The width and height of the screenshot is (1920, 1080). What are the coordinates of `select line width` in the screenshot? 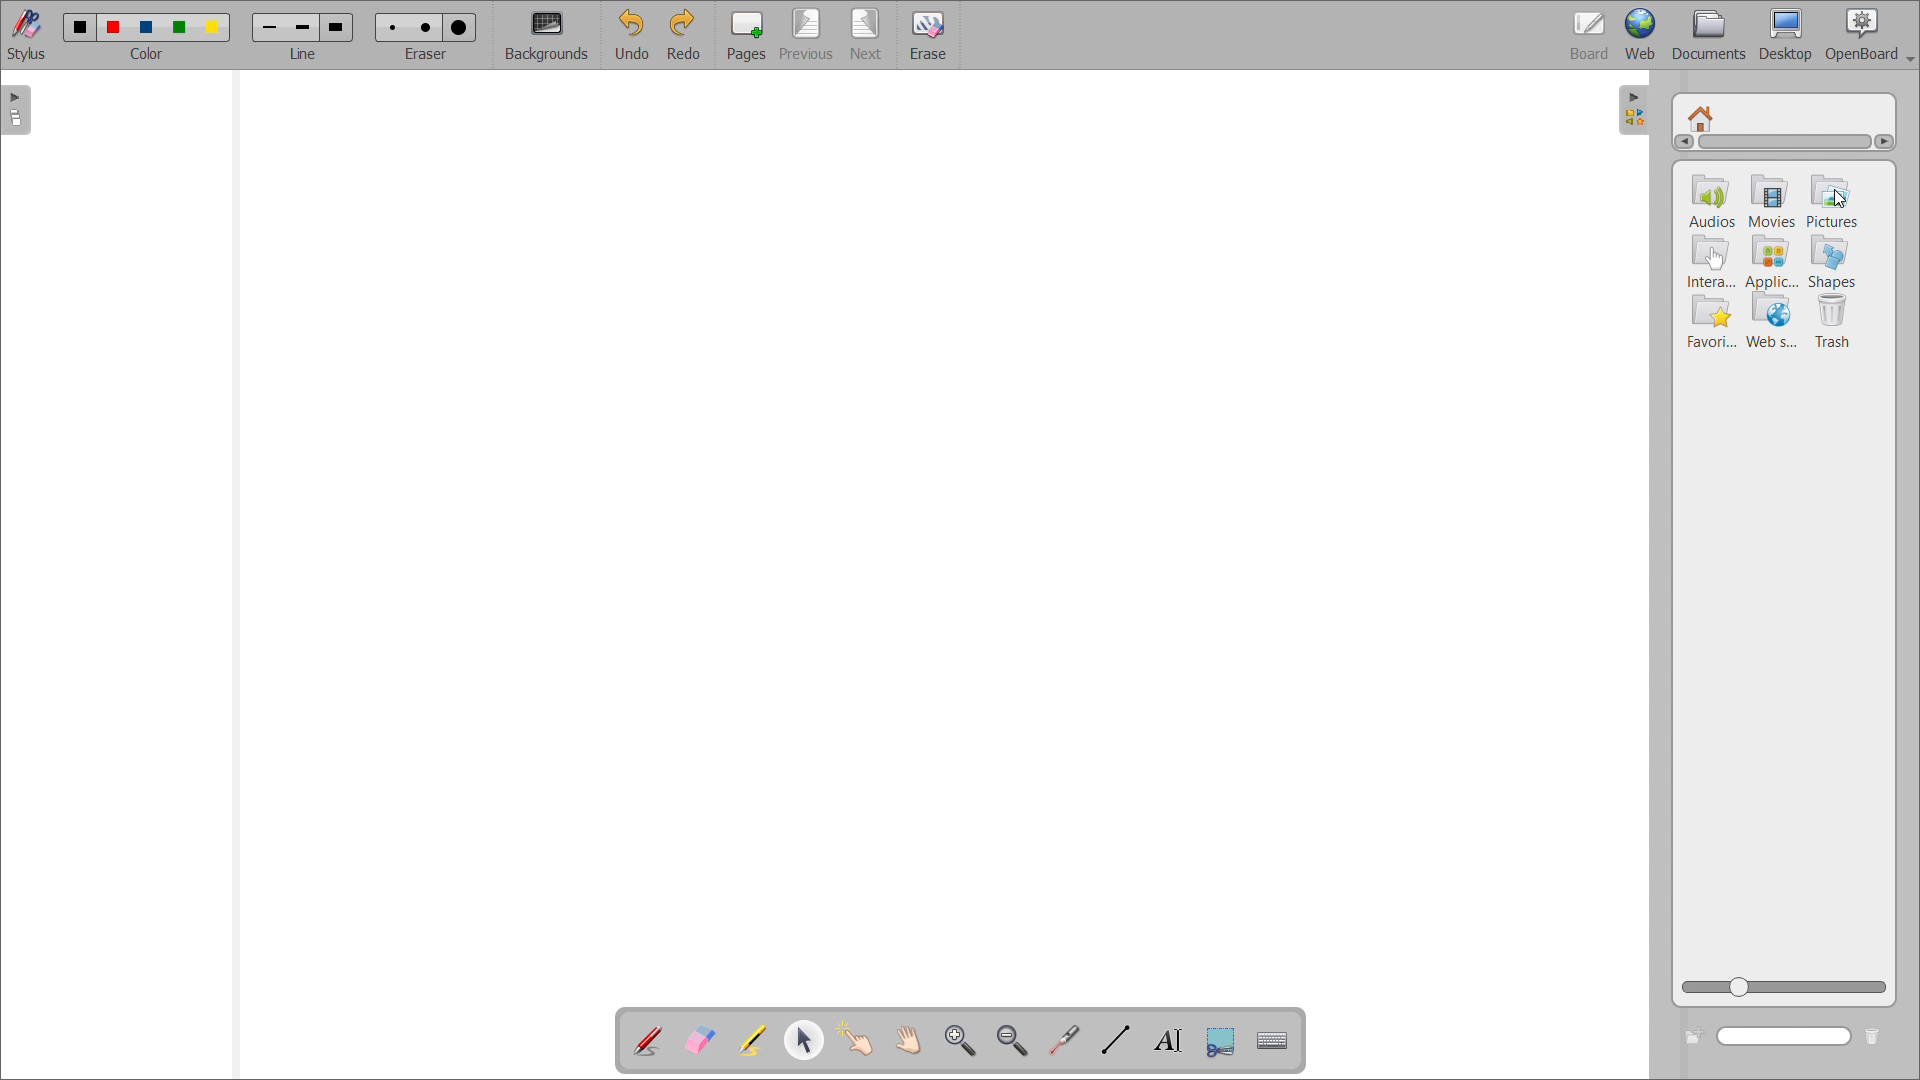 It's located at (303, 36).